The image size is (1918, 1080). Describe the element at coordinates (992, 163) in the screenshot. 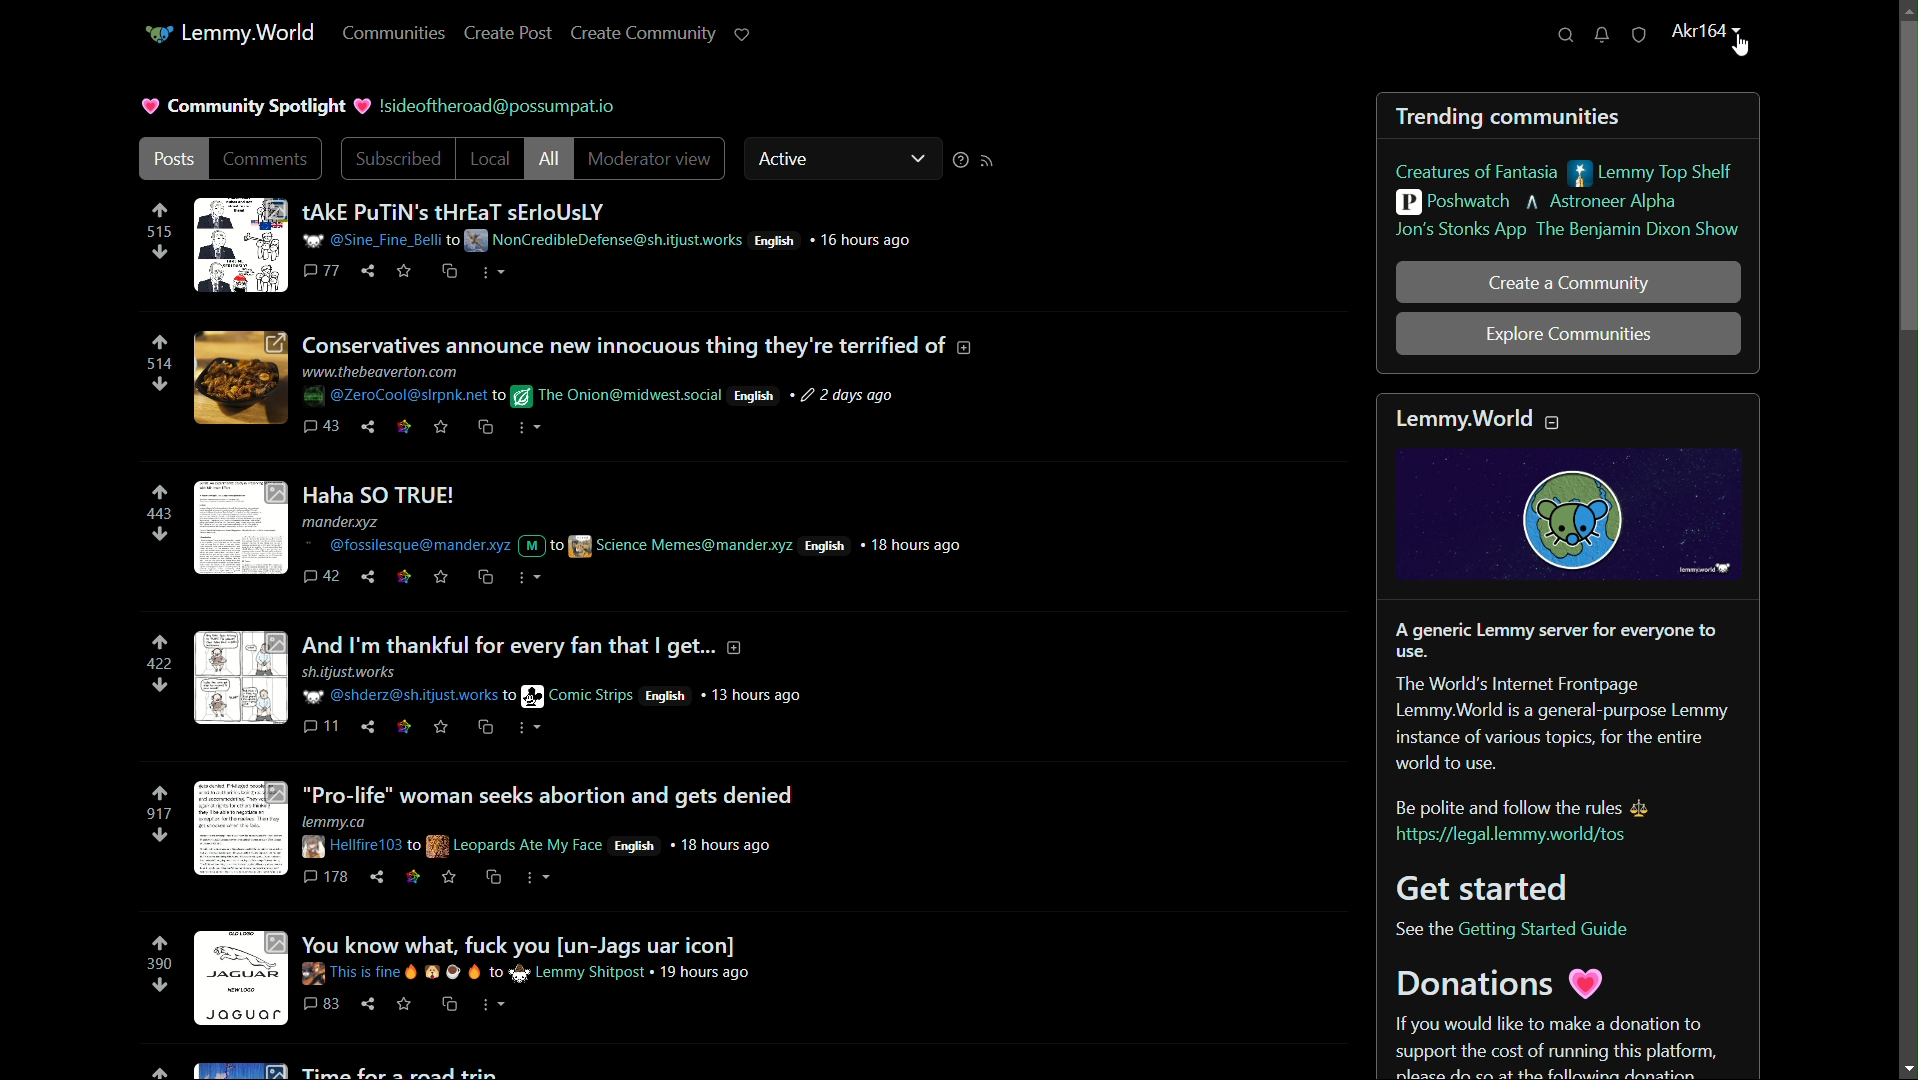

I see `RSS` at that location.